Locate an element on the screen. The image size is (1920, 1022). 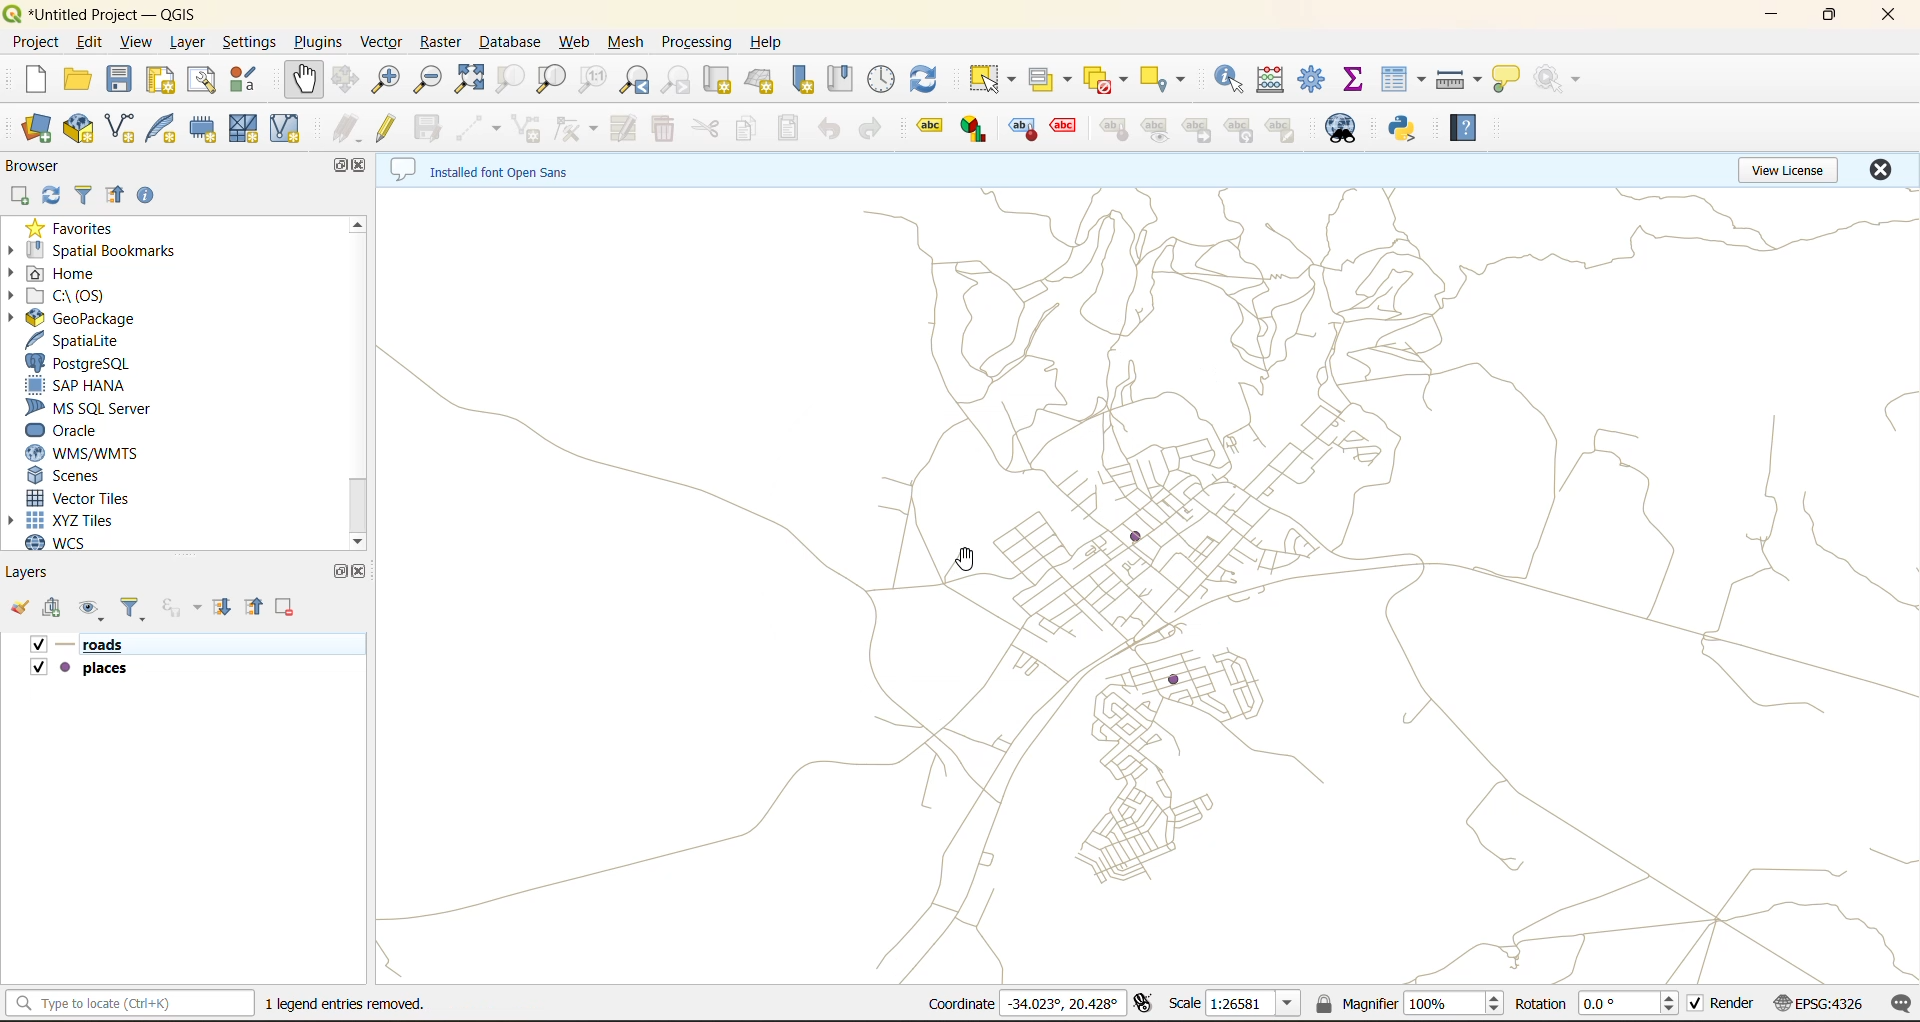
filter by expression is located at coordinates (180, 607).